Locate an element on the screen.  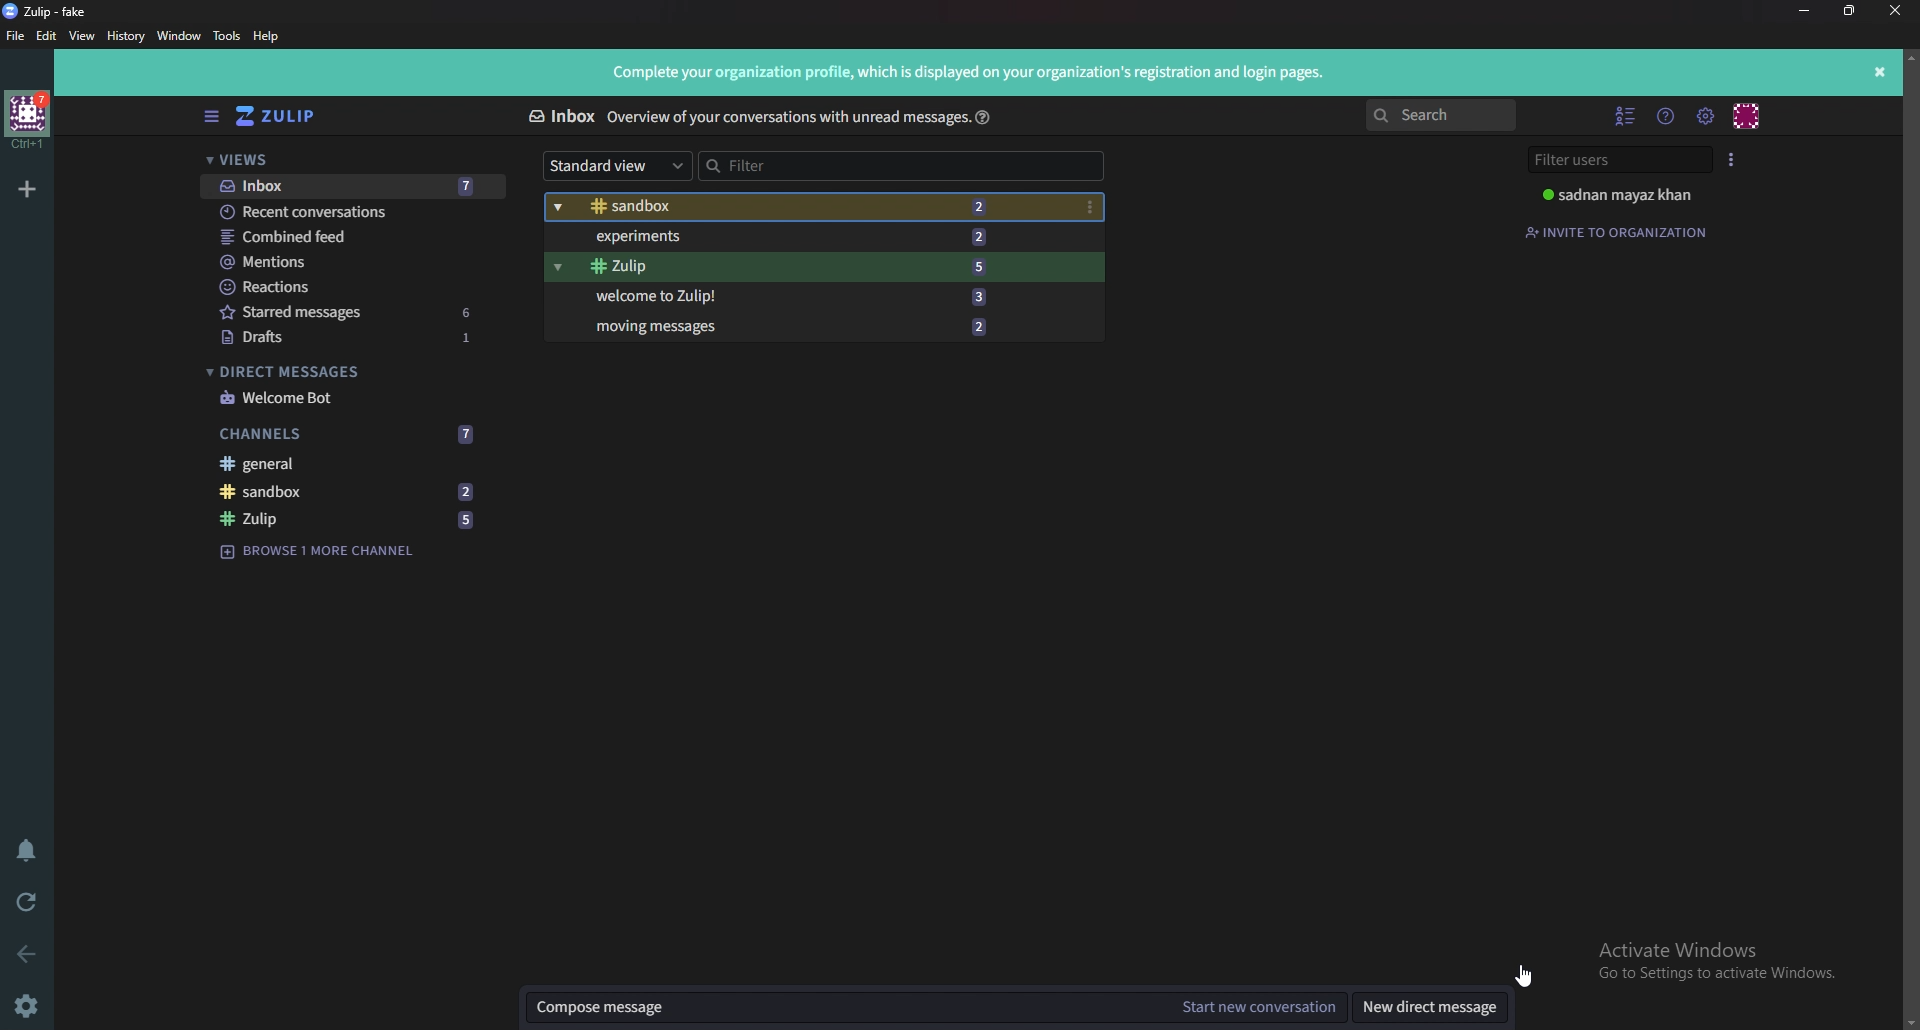
Home view is located at coordinates (290, 112).